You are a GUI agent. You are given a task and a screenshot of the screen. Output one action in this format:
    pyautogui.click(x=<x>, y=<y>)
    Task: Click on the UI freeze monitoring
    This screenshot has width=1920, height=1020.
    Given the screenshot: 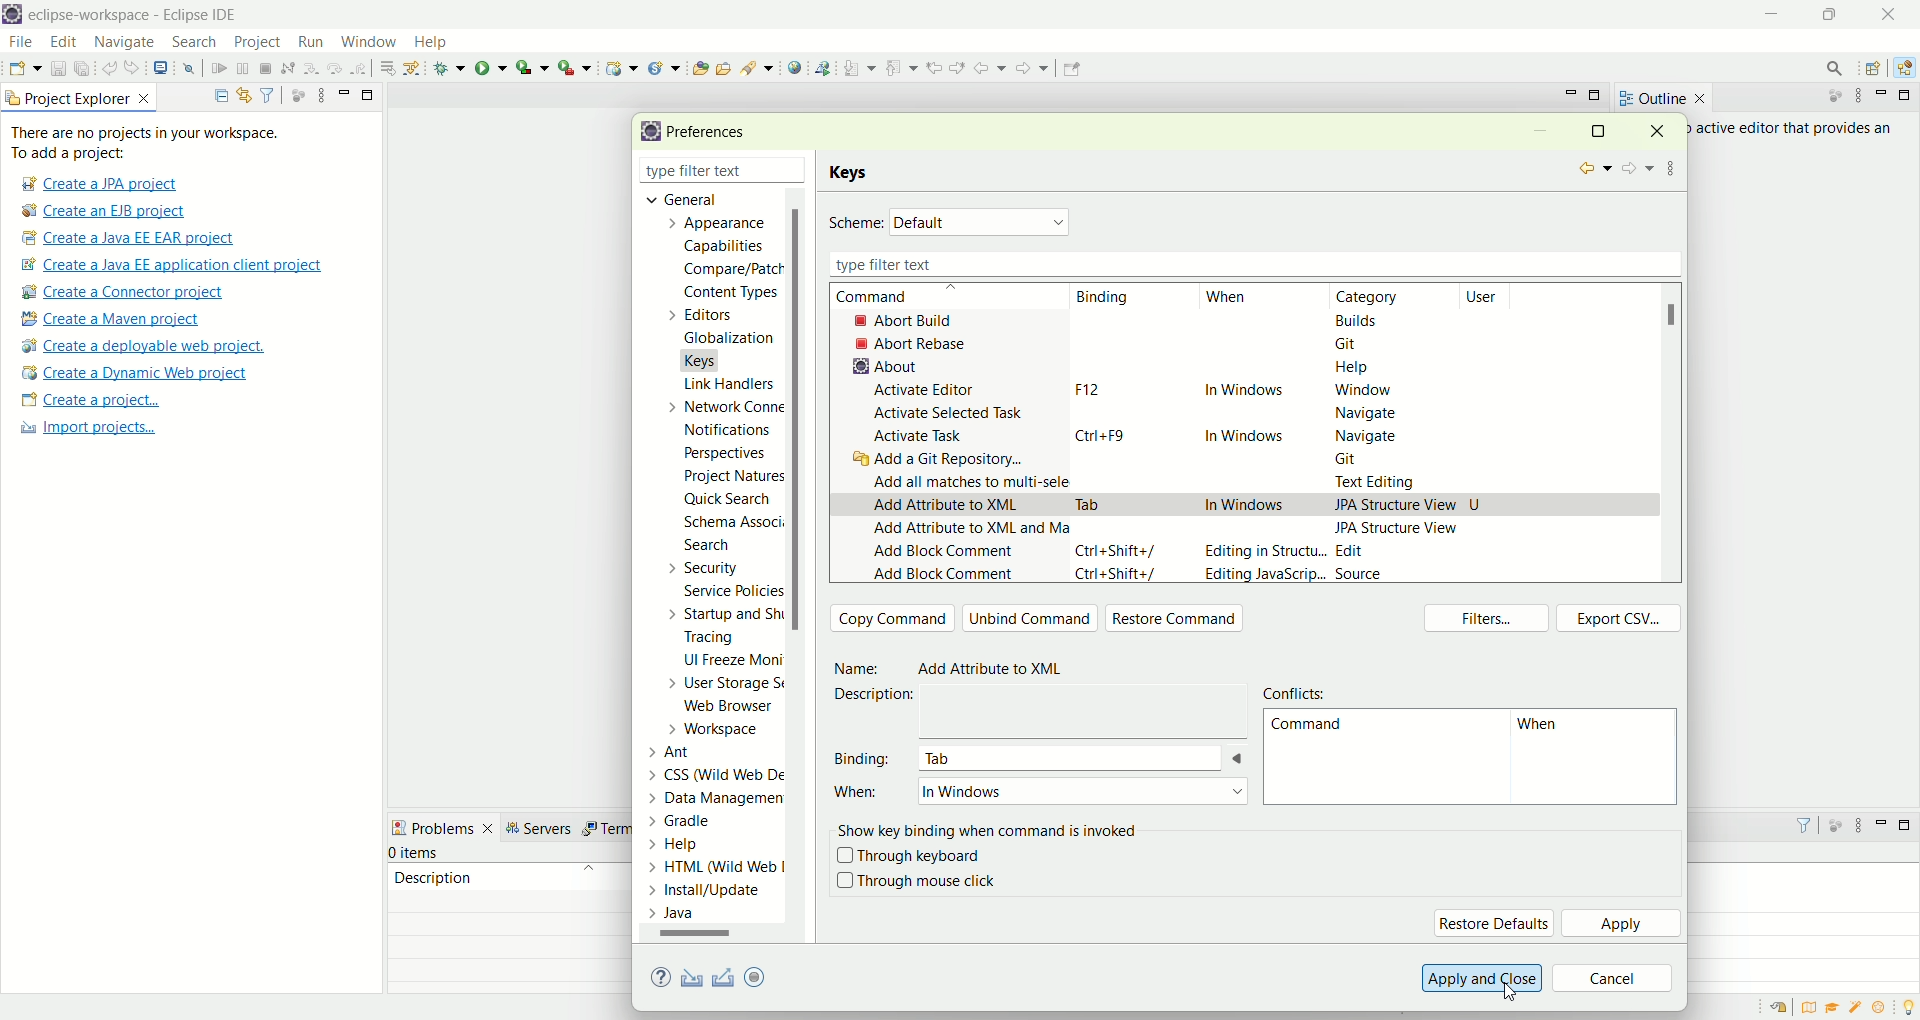 What is the action you would take?
    pyautogui.click(x=731, y=662)
    